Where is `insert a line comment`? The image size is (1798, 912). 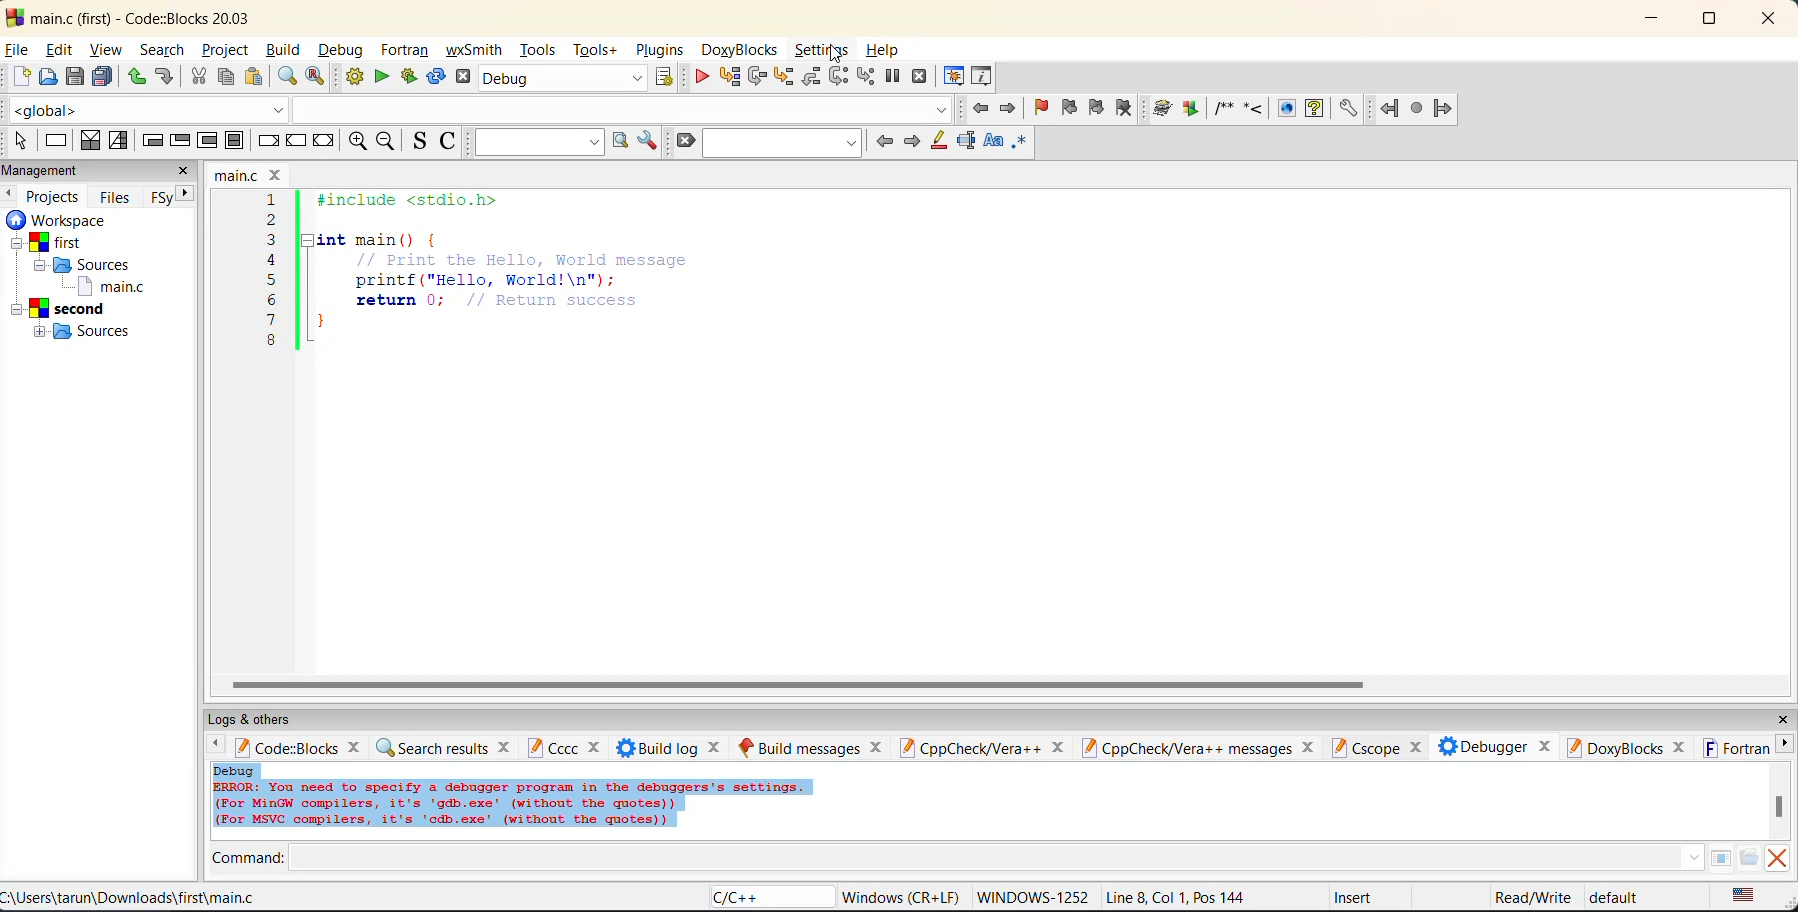
insert a line comment is located at coordinates (1253, 109).